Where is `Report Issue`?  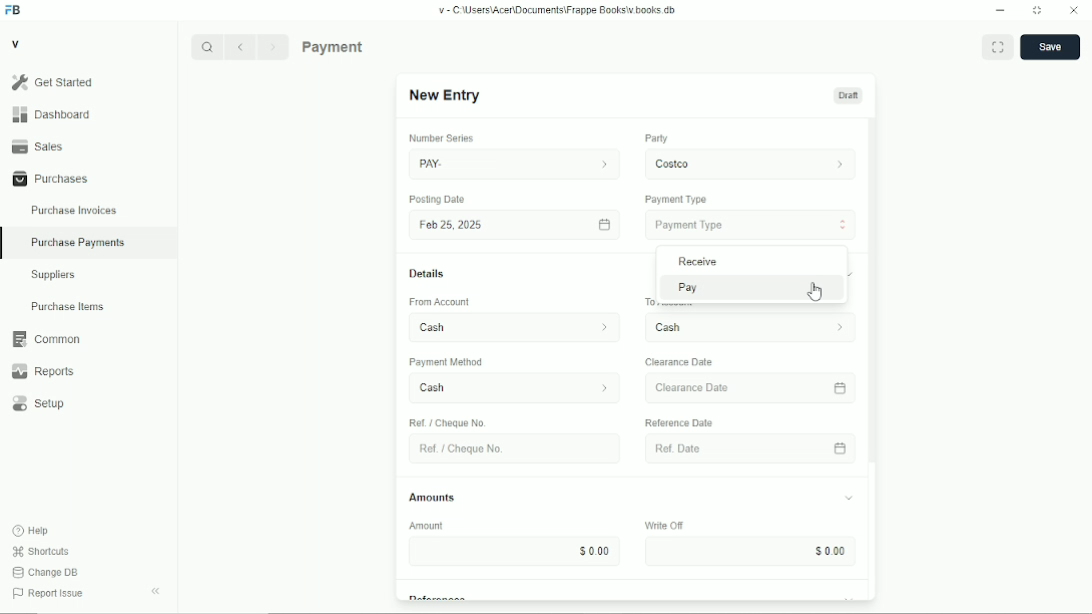
Report Issue is located at coordinates (49, 593).